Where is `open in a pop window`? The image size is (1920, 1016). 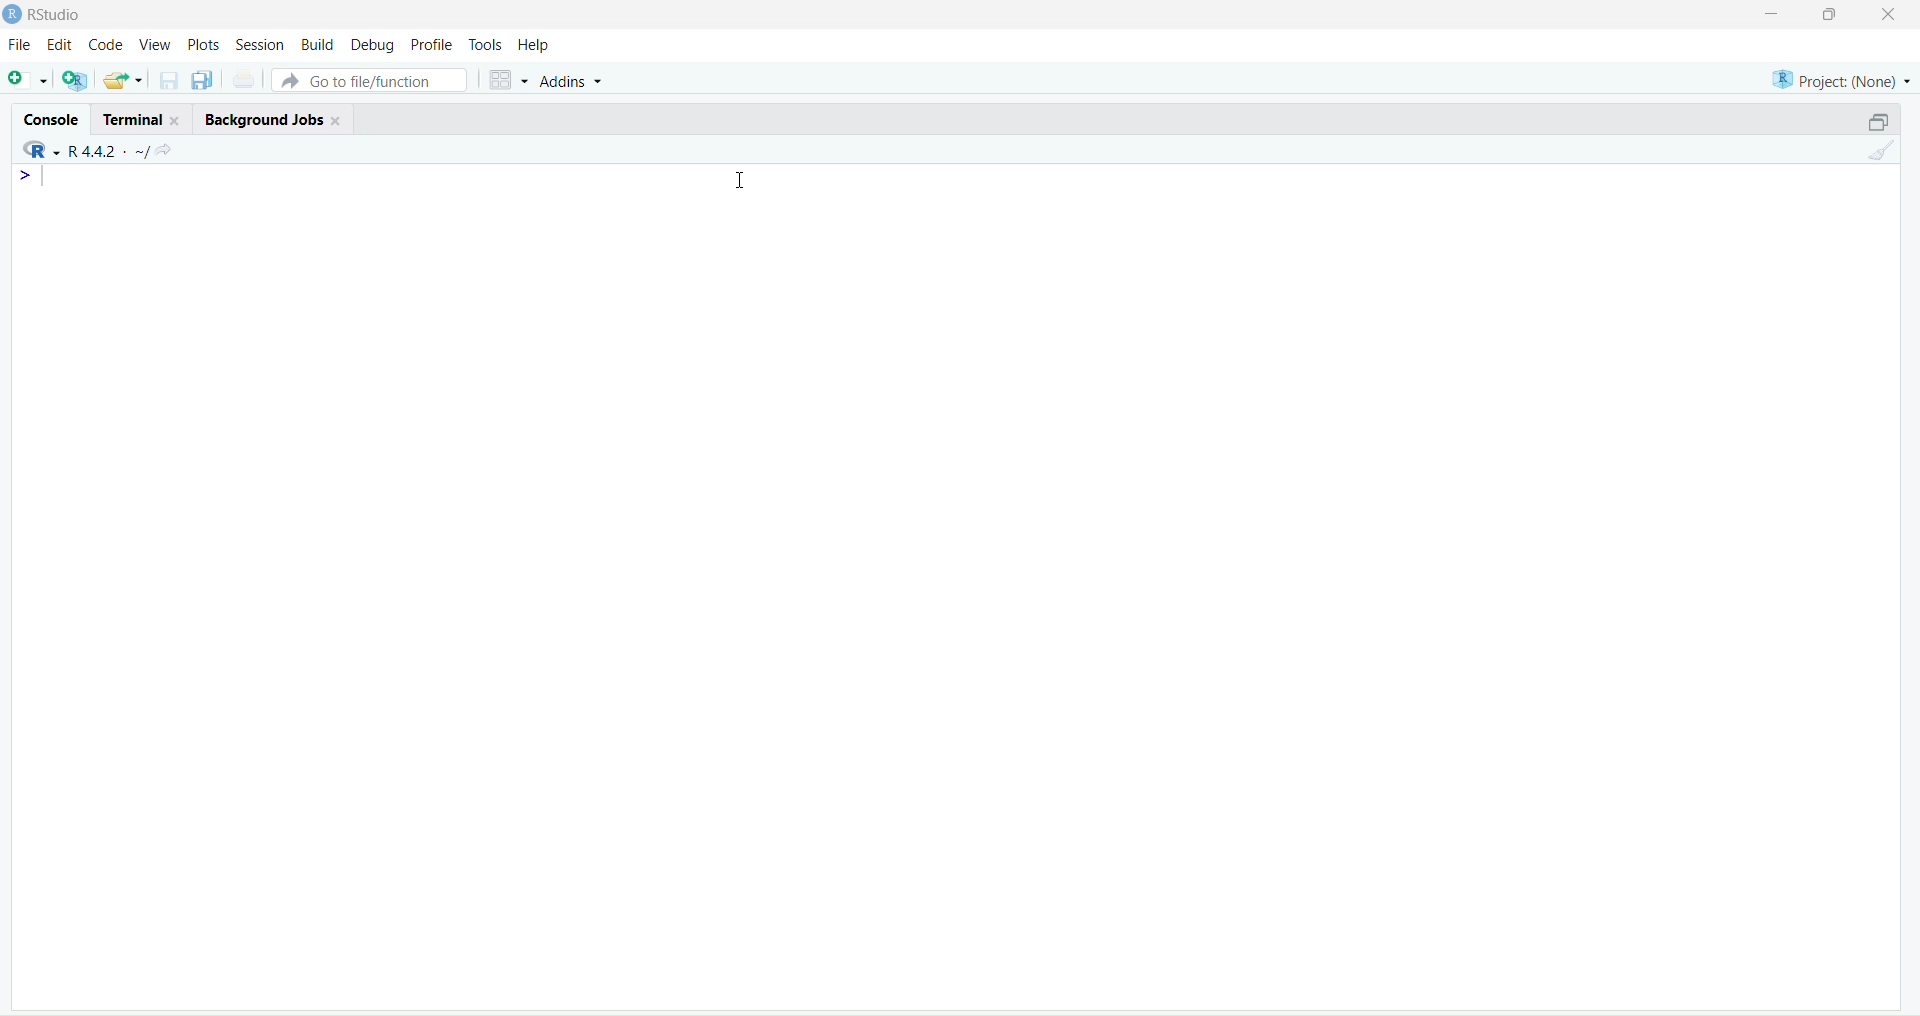 open in a pop window is located at coordinates (1877, 122).